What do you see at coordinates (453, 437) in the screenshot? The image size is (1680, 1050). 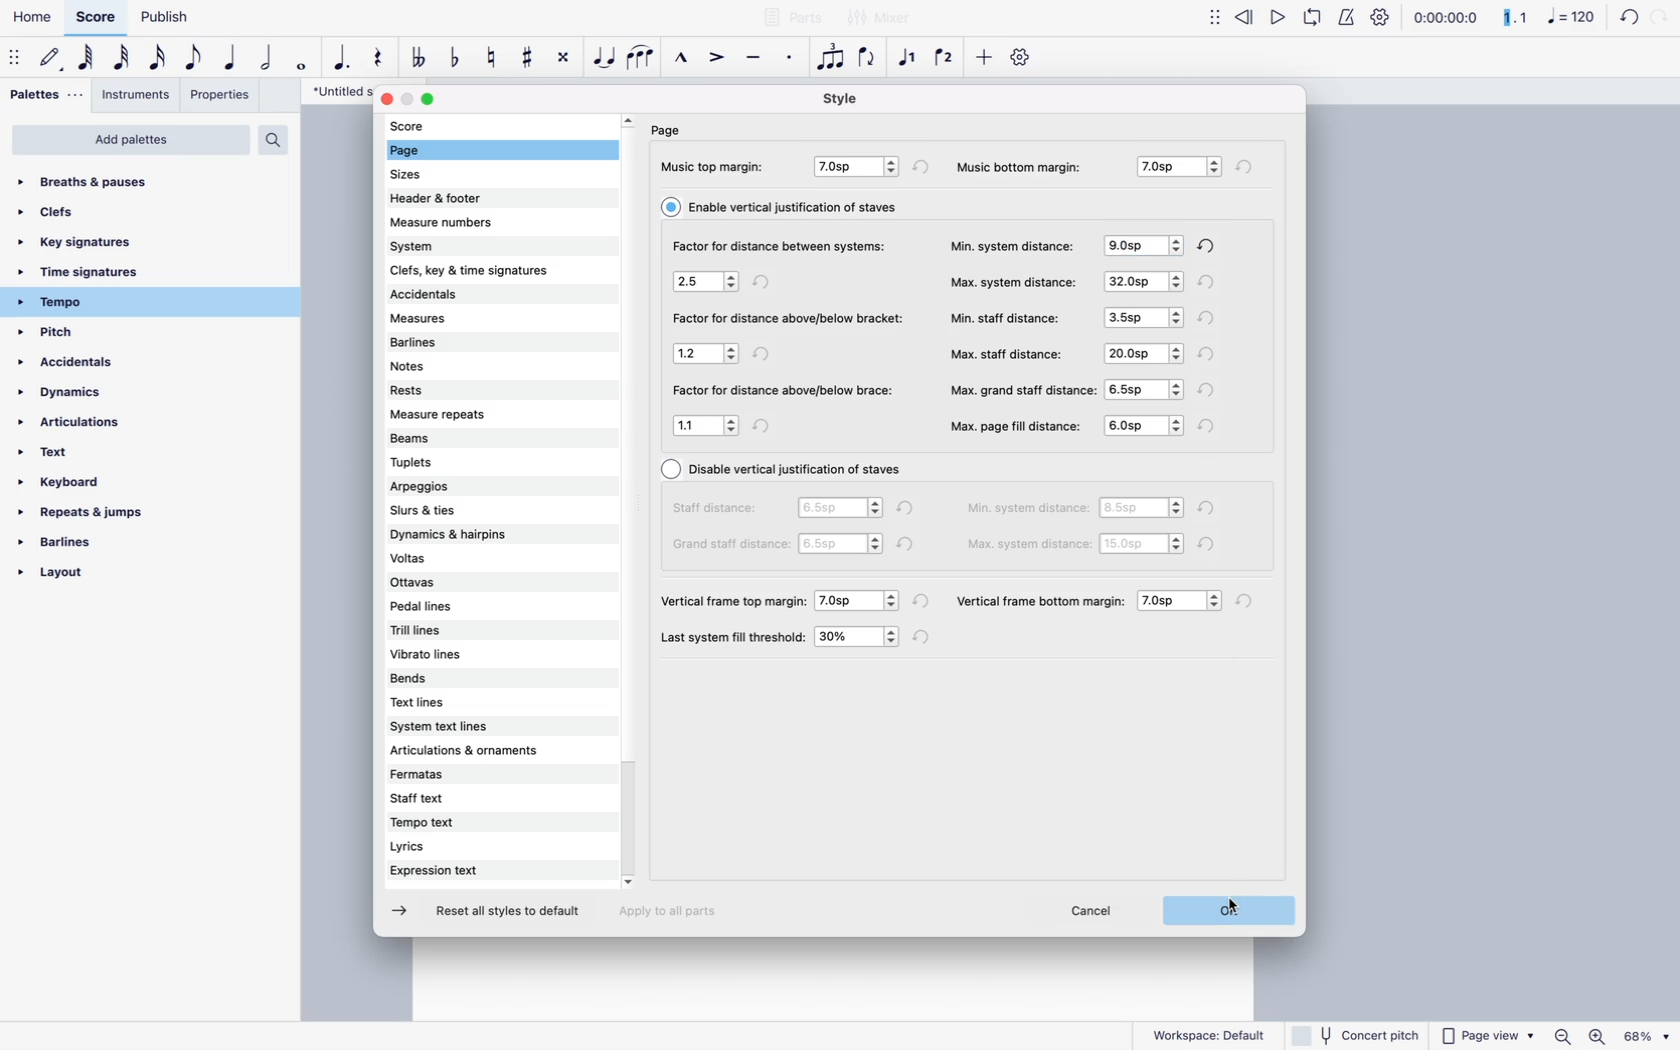 I see `beams` at bounding box center [453, 437].